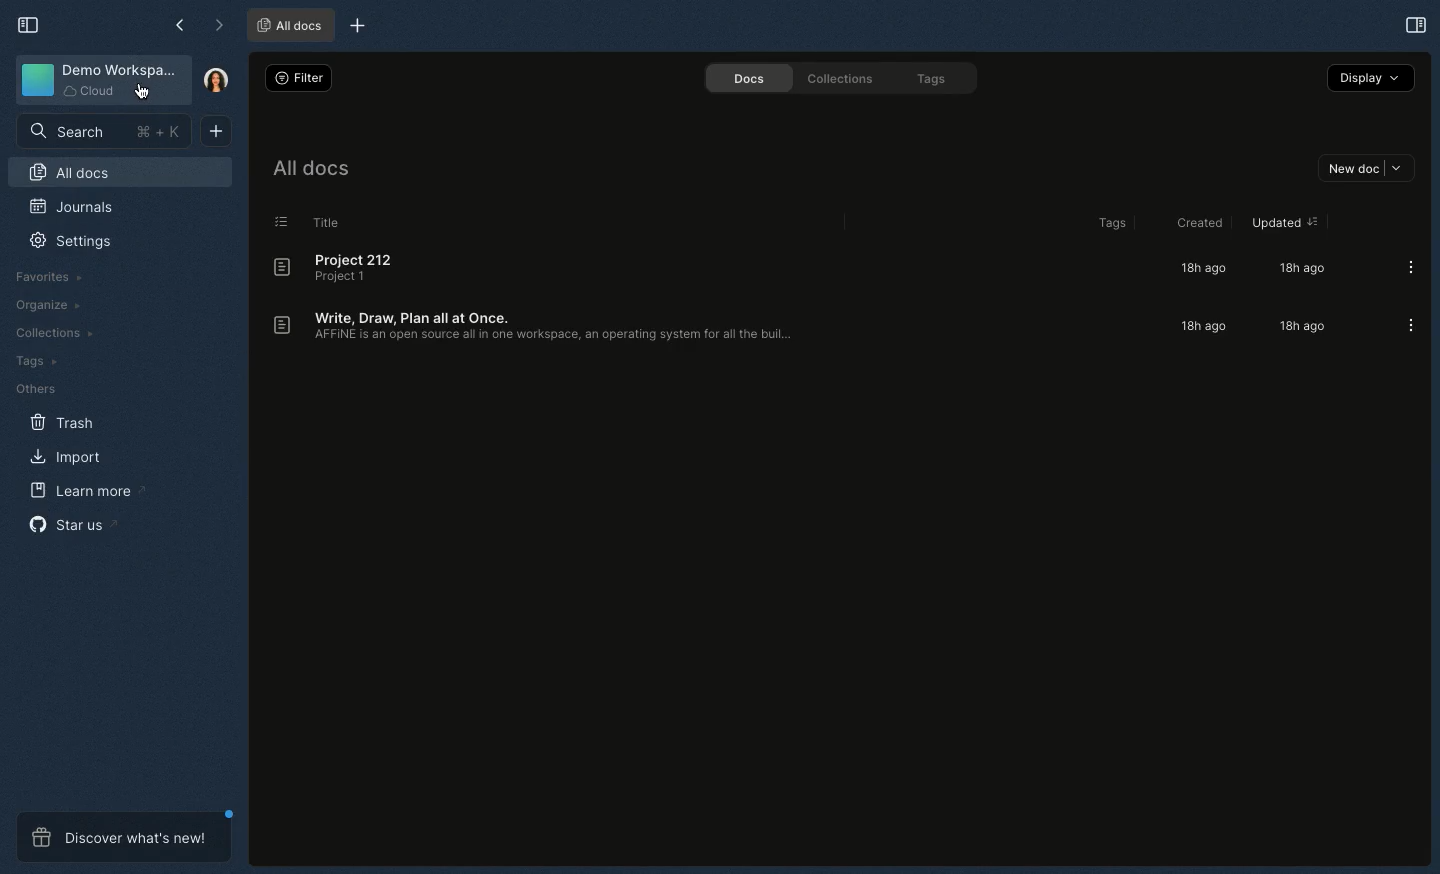  What do you see at coordinates (290, 24) in the screenshot?
I see `All docs` at bounding box center [290, 24].